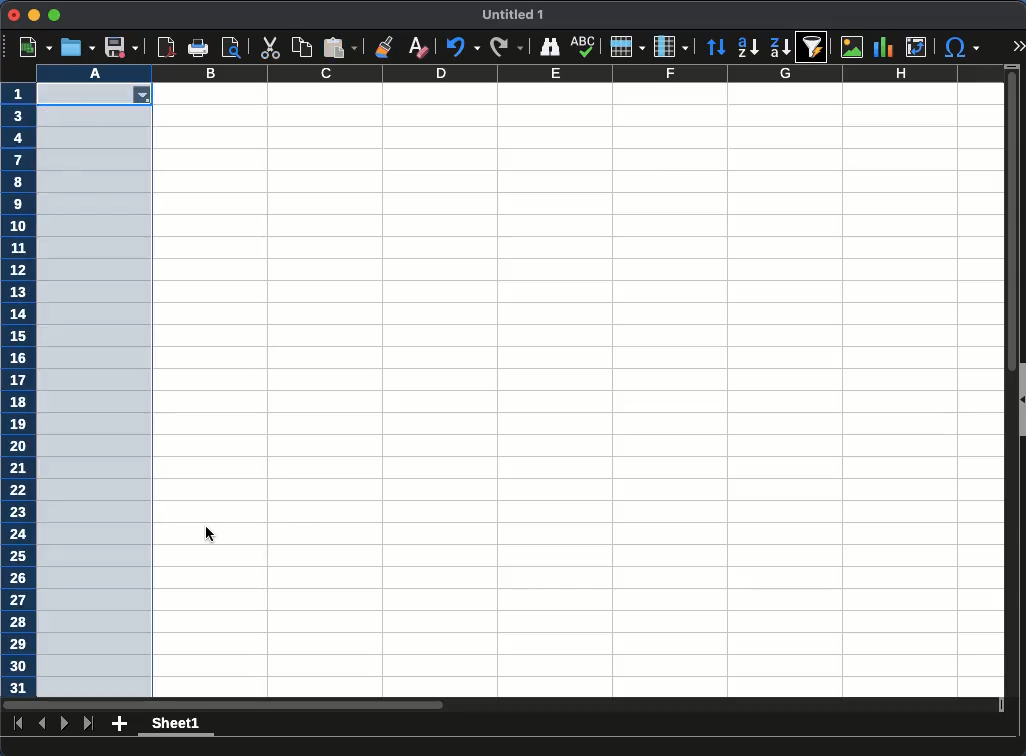  What do you see at coordinates (813, 46) in the screenshot?
I see `autofilter` at bounding box center [813, 46].